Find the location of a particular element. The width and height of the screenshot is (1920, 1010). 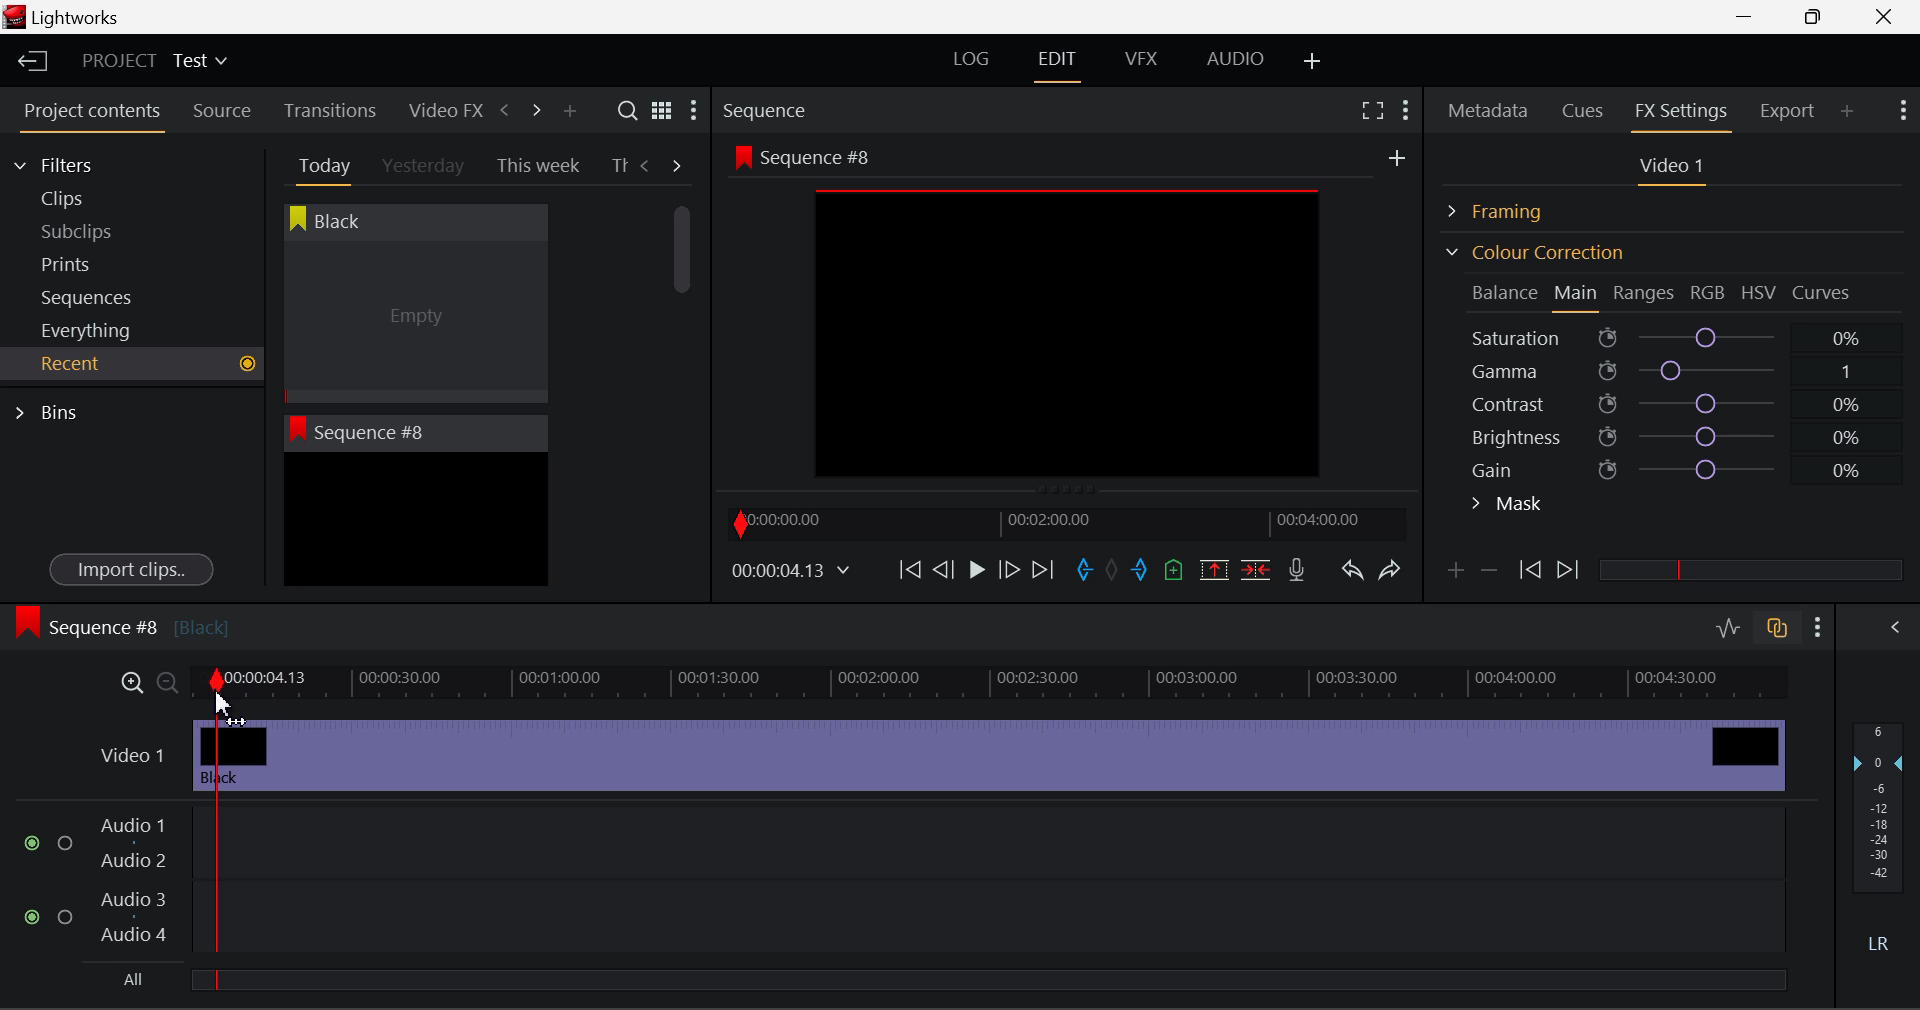

Sequence Preview Section is located at coordinates (770, 112).